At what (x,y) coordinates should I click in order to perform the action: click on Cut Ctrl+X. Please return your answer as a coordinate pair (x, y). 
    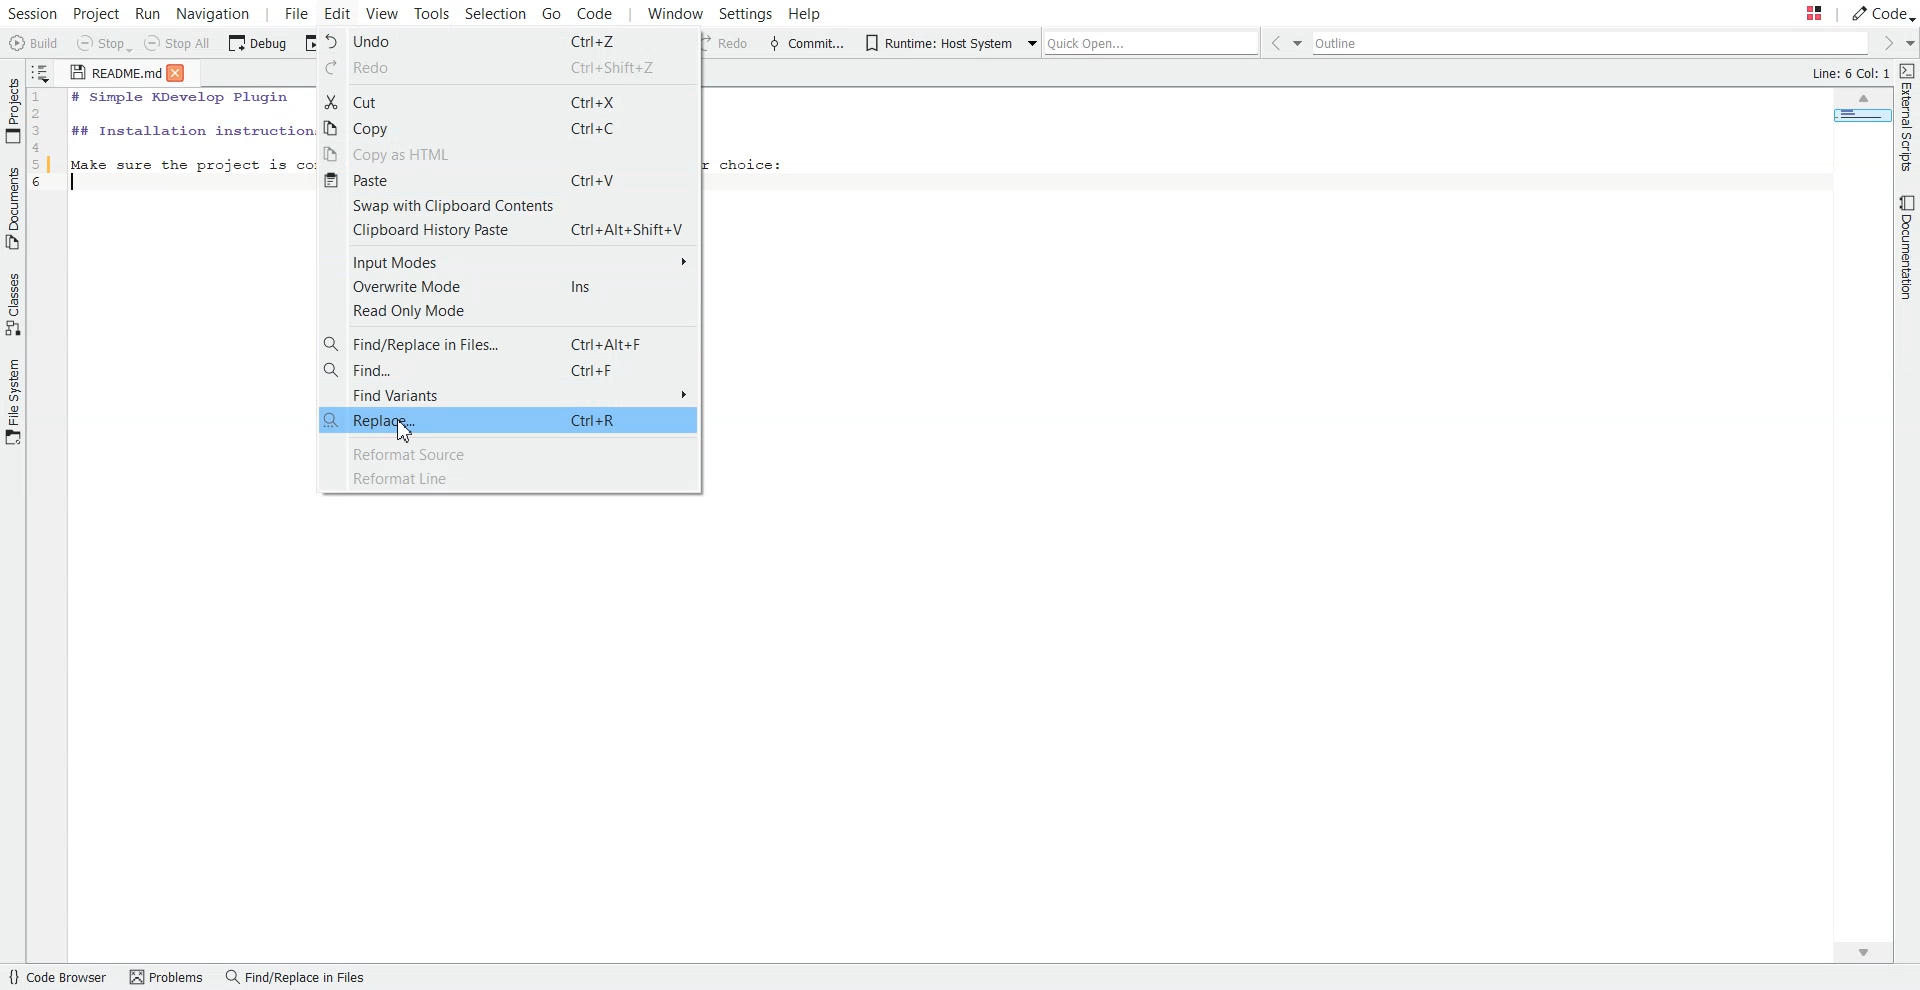
    Looking at the image, I should click on (508, 101).